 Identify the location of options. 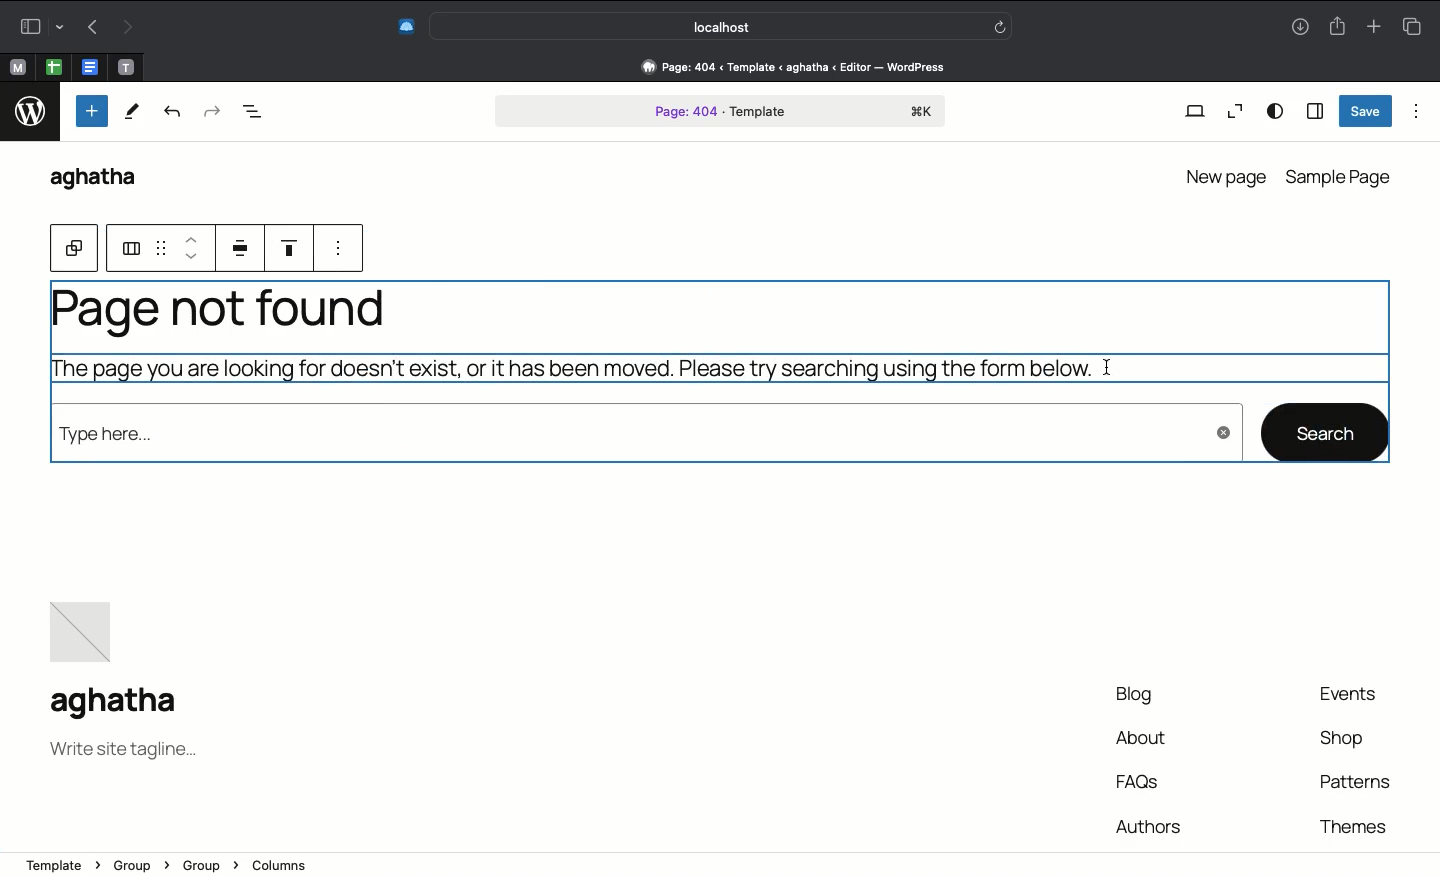
(343, 249).